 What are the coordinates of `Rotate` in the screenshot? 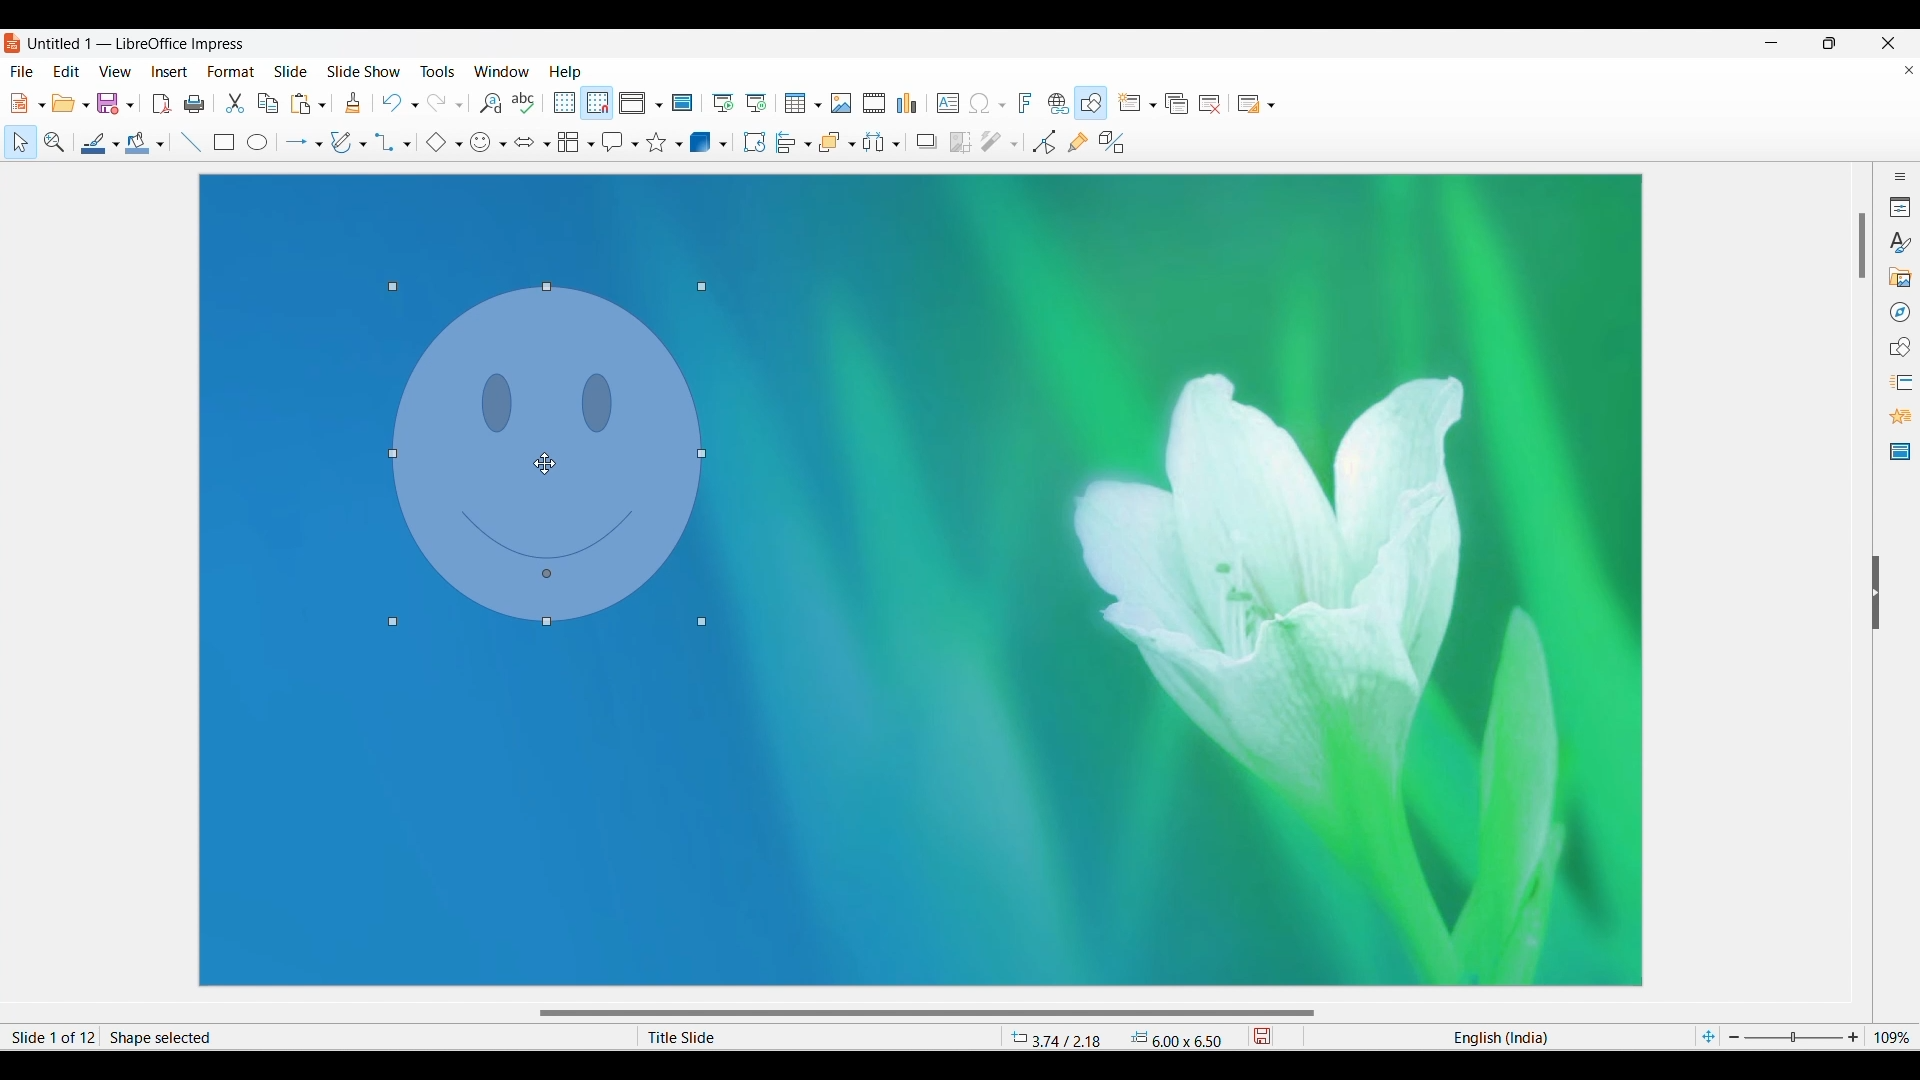 It's located at (754, 141).